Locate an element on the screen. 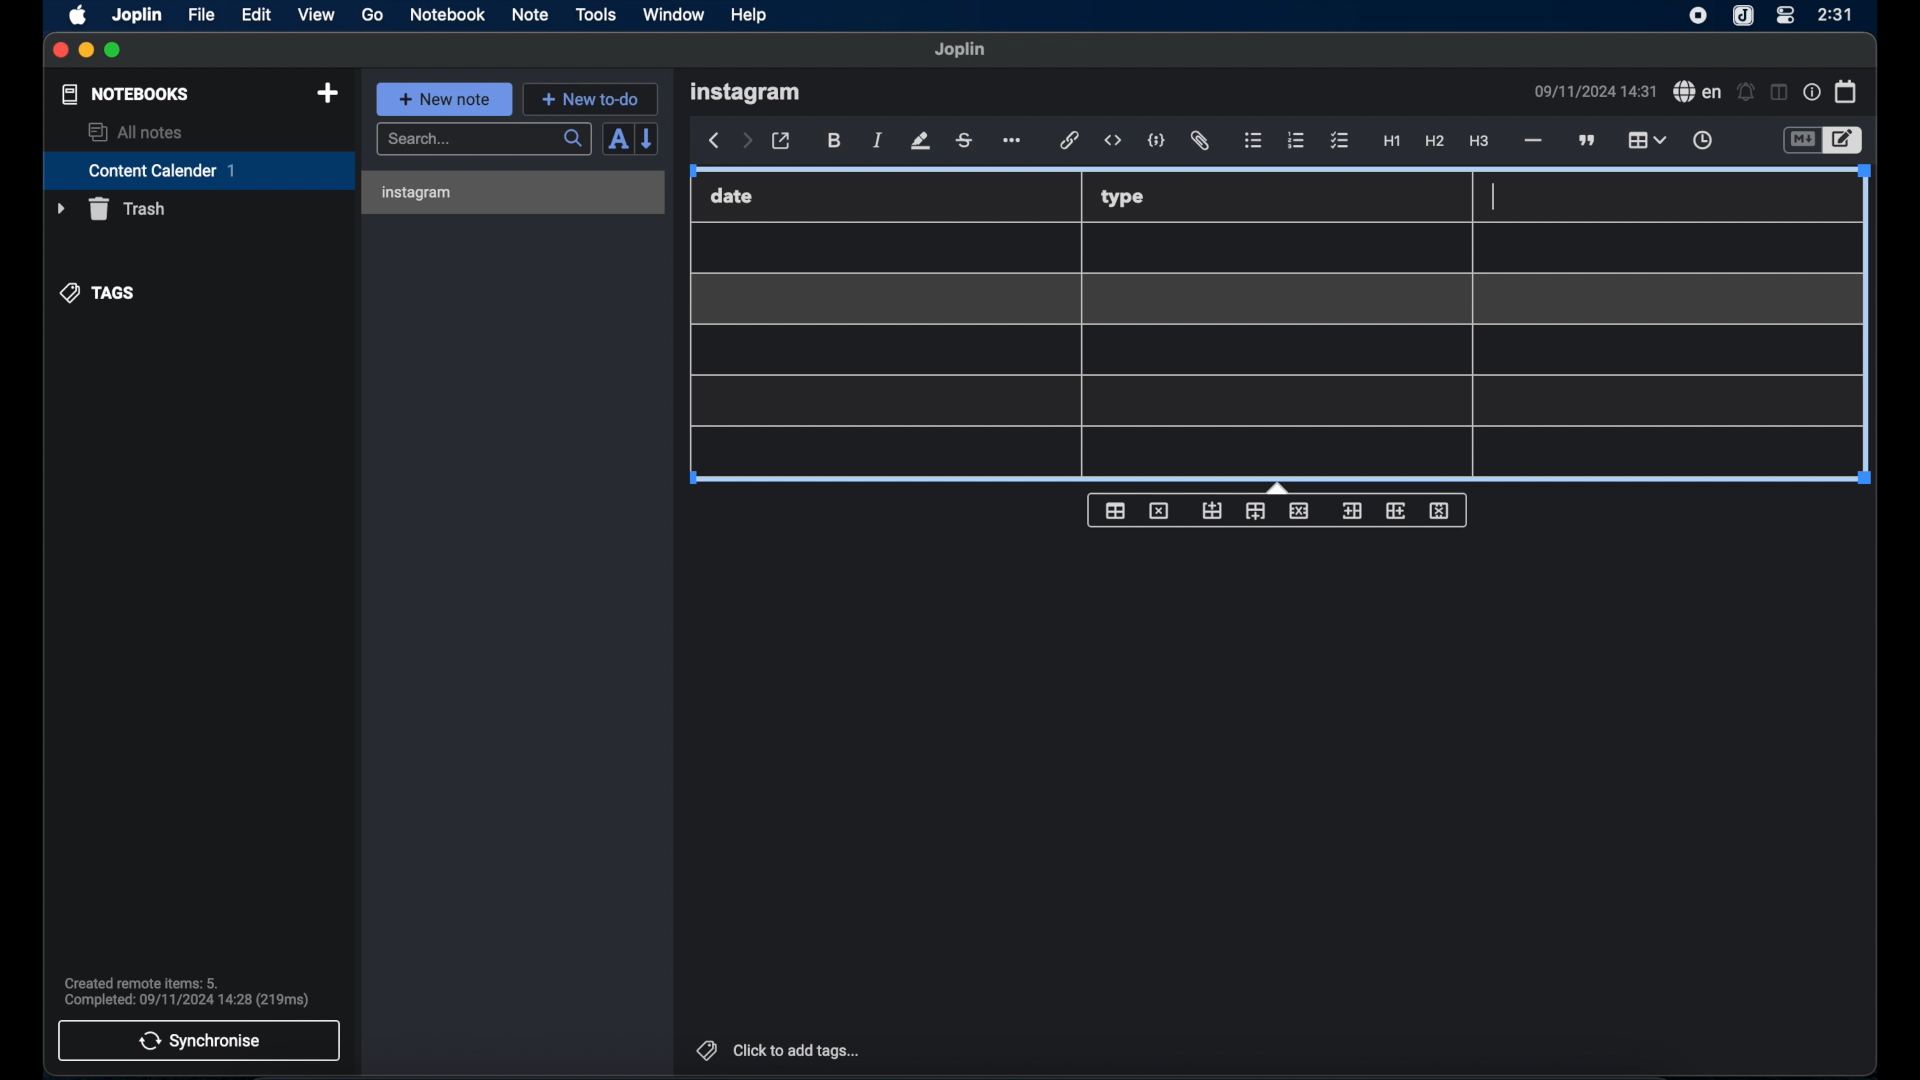 Image resolution: width=1920 pixels, height=1080 pixels. window is located at coordinates (674, 14).